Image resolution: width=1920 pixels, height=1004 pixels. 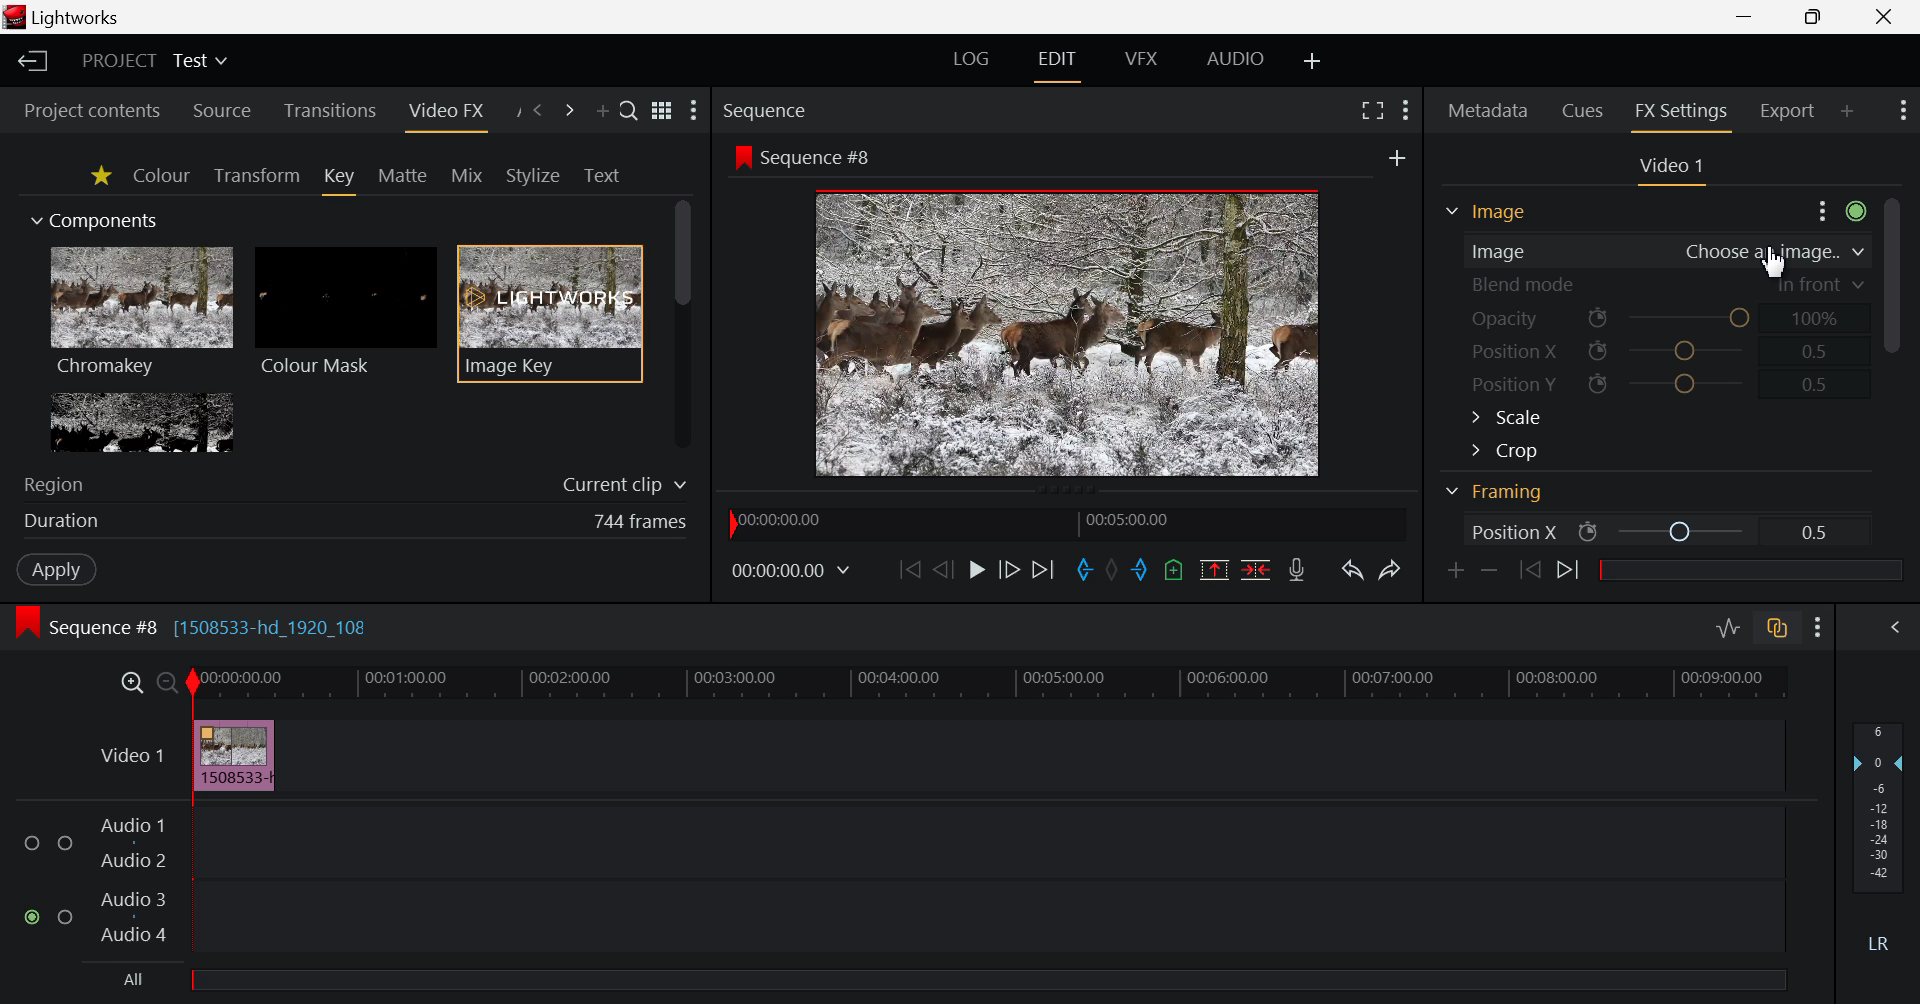 I want to click on Delete/Cut, so click(x=1254, y=569).